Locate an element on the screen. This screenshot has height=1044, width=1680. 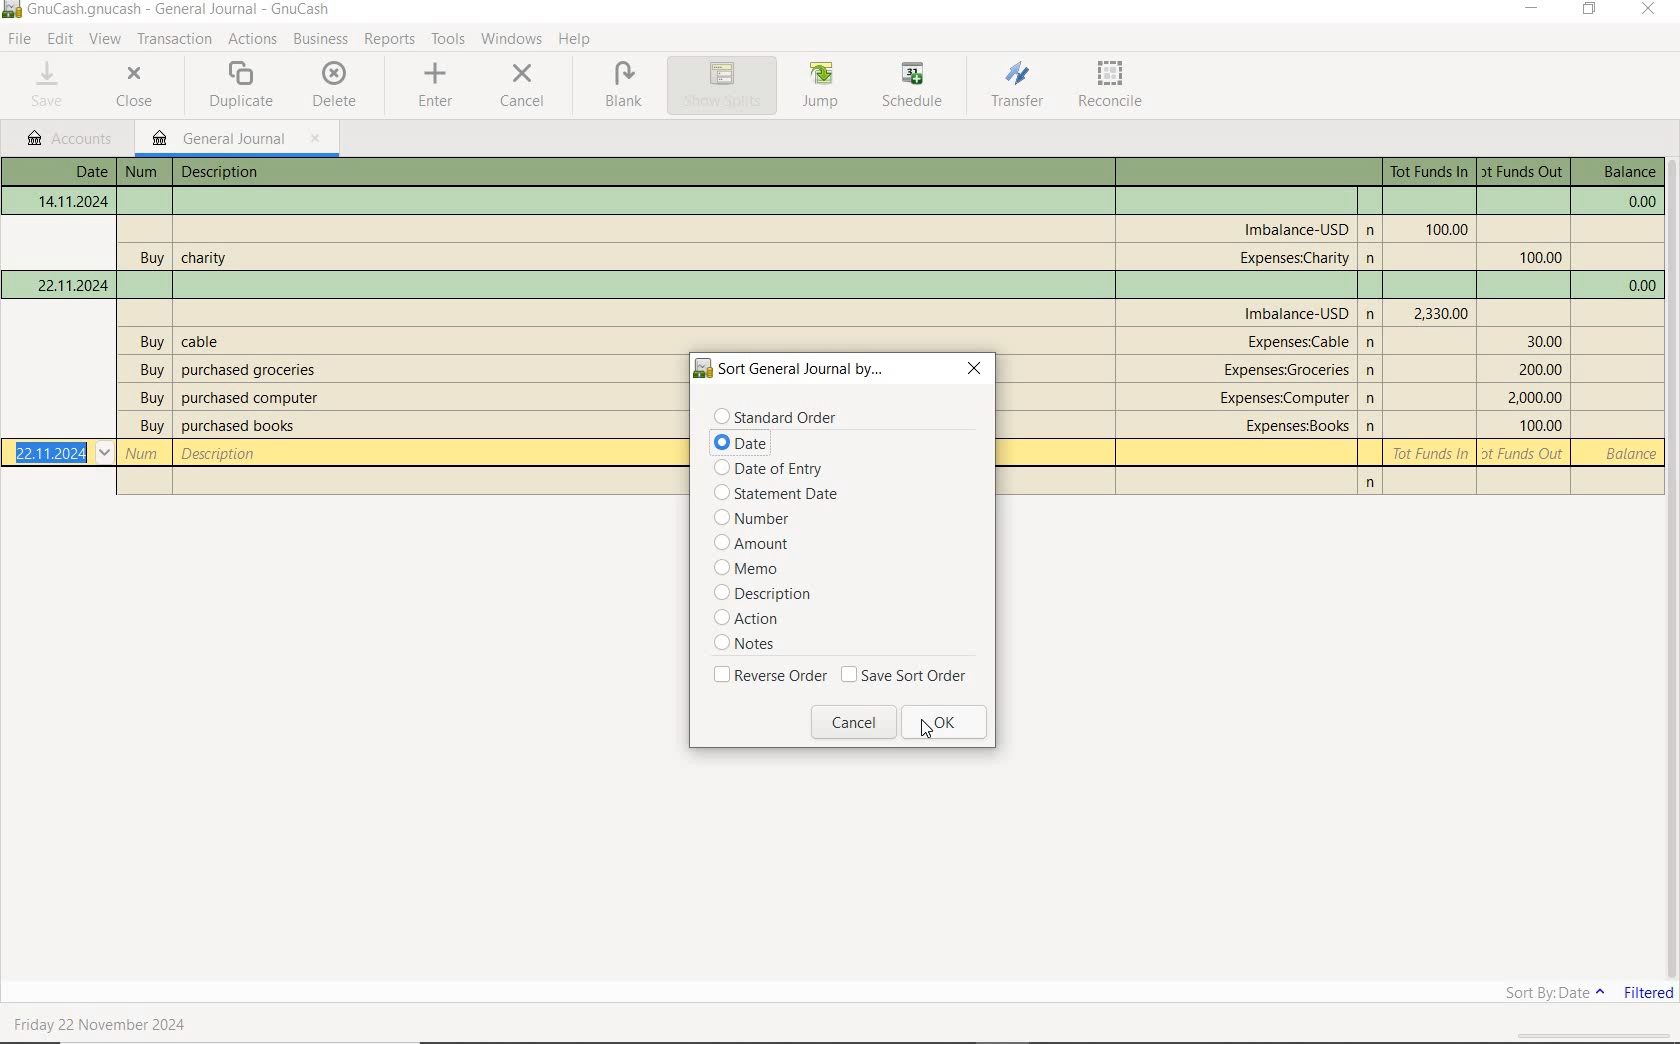
MINIMIZE is located at coordinates (1534, 12).